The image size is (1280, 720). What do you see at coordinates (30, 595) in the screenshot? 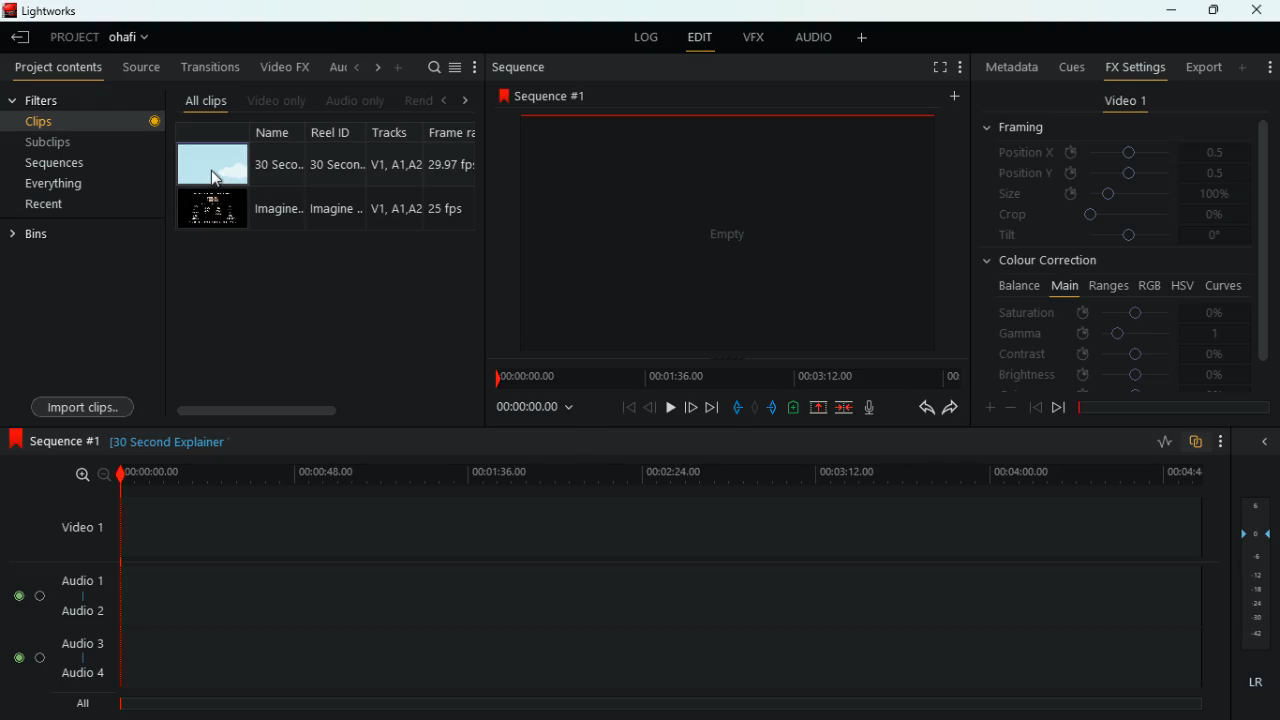
I see `Audio` at bounding box center [30, 595].